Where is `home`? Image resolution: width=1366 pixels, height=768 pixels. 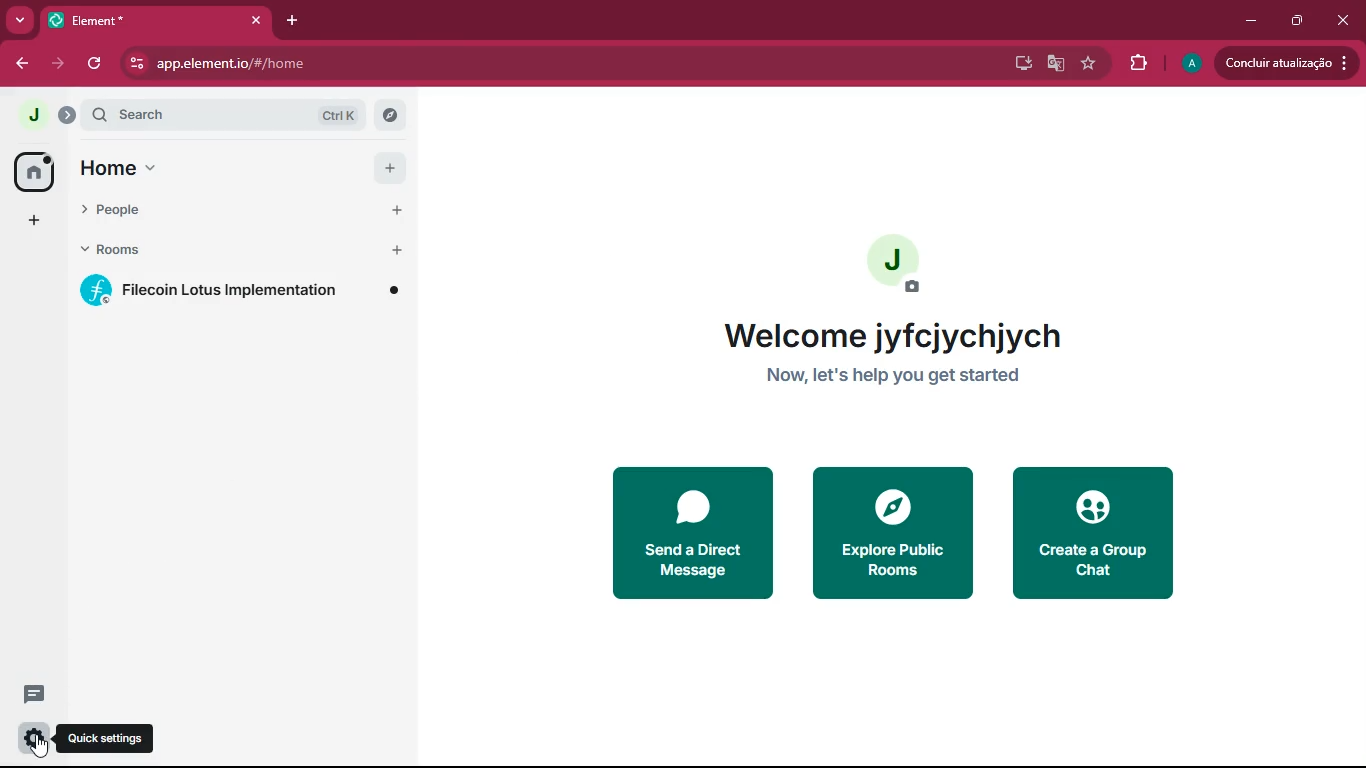
home is located at coordinates (154, 169).